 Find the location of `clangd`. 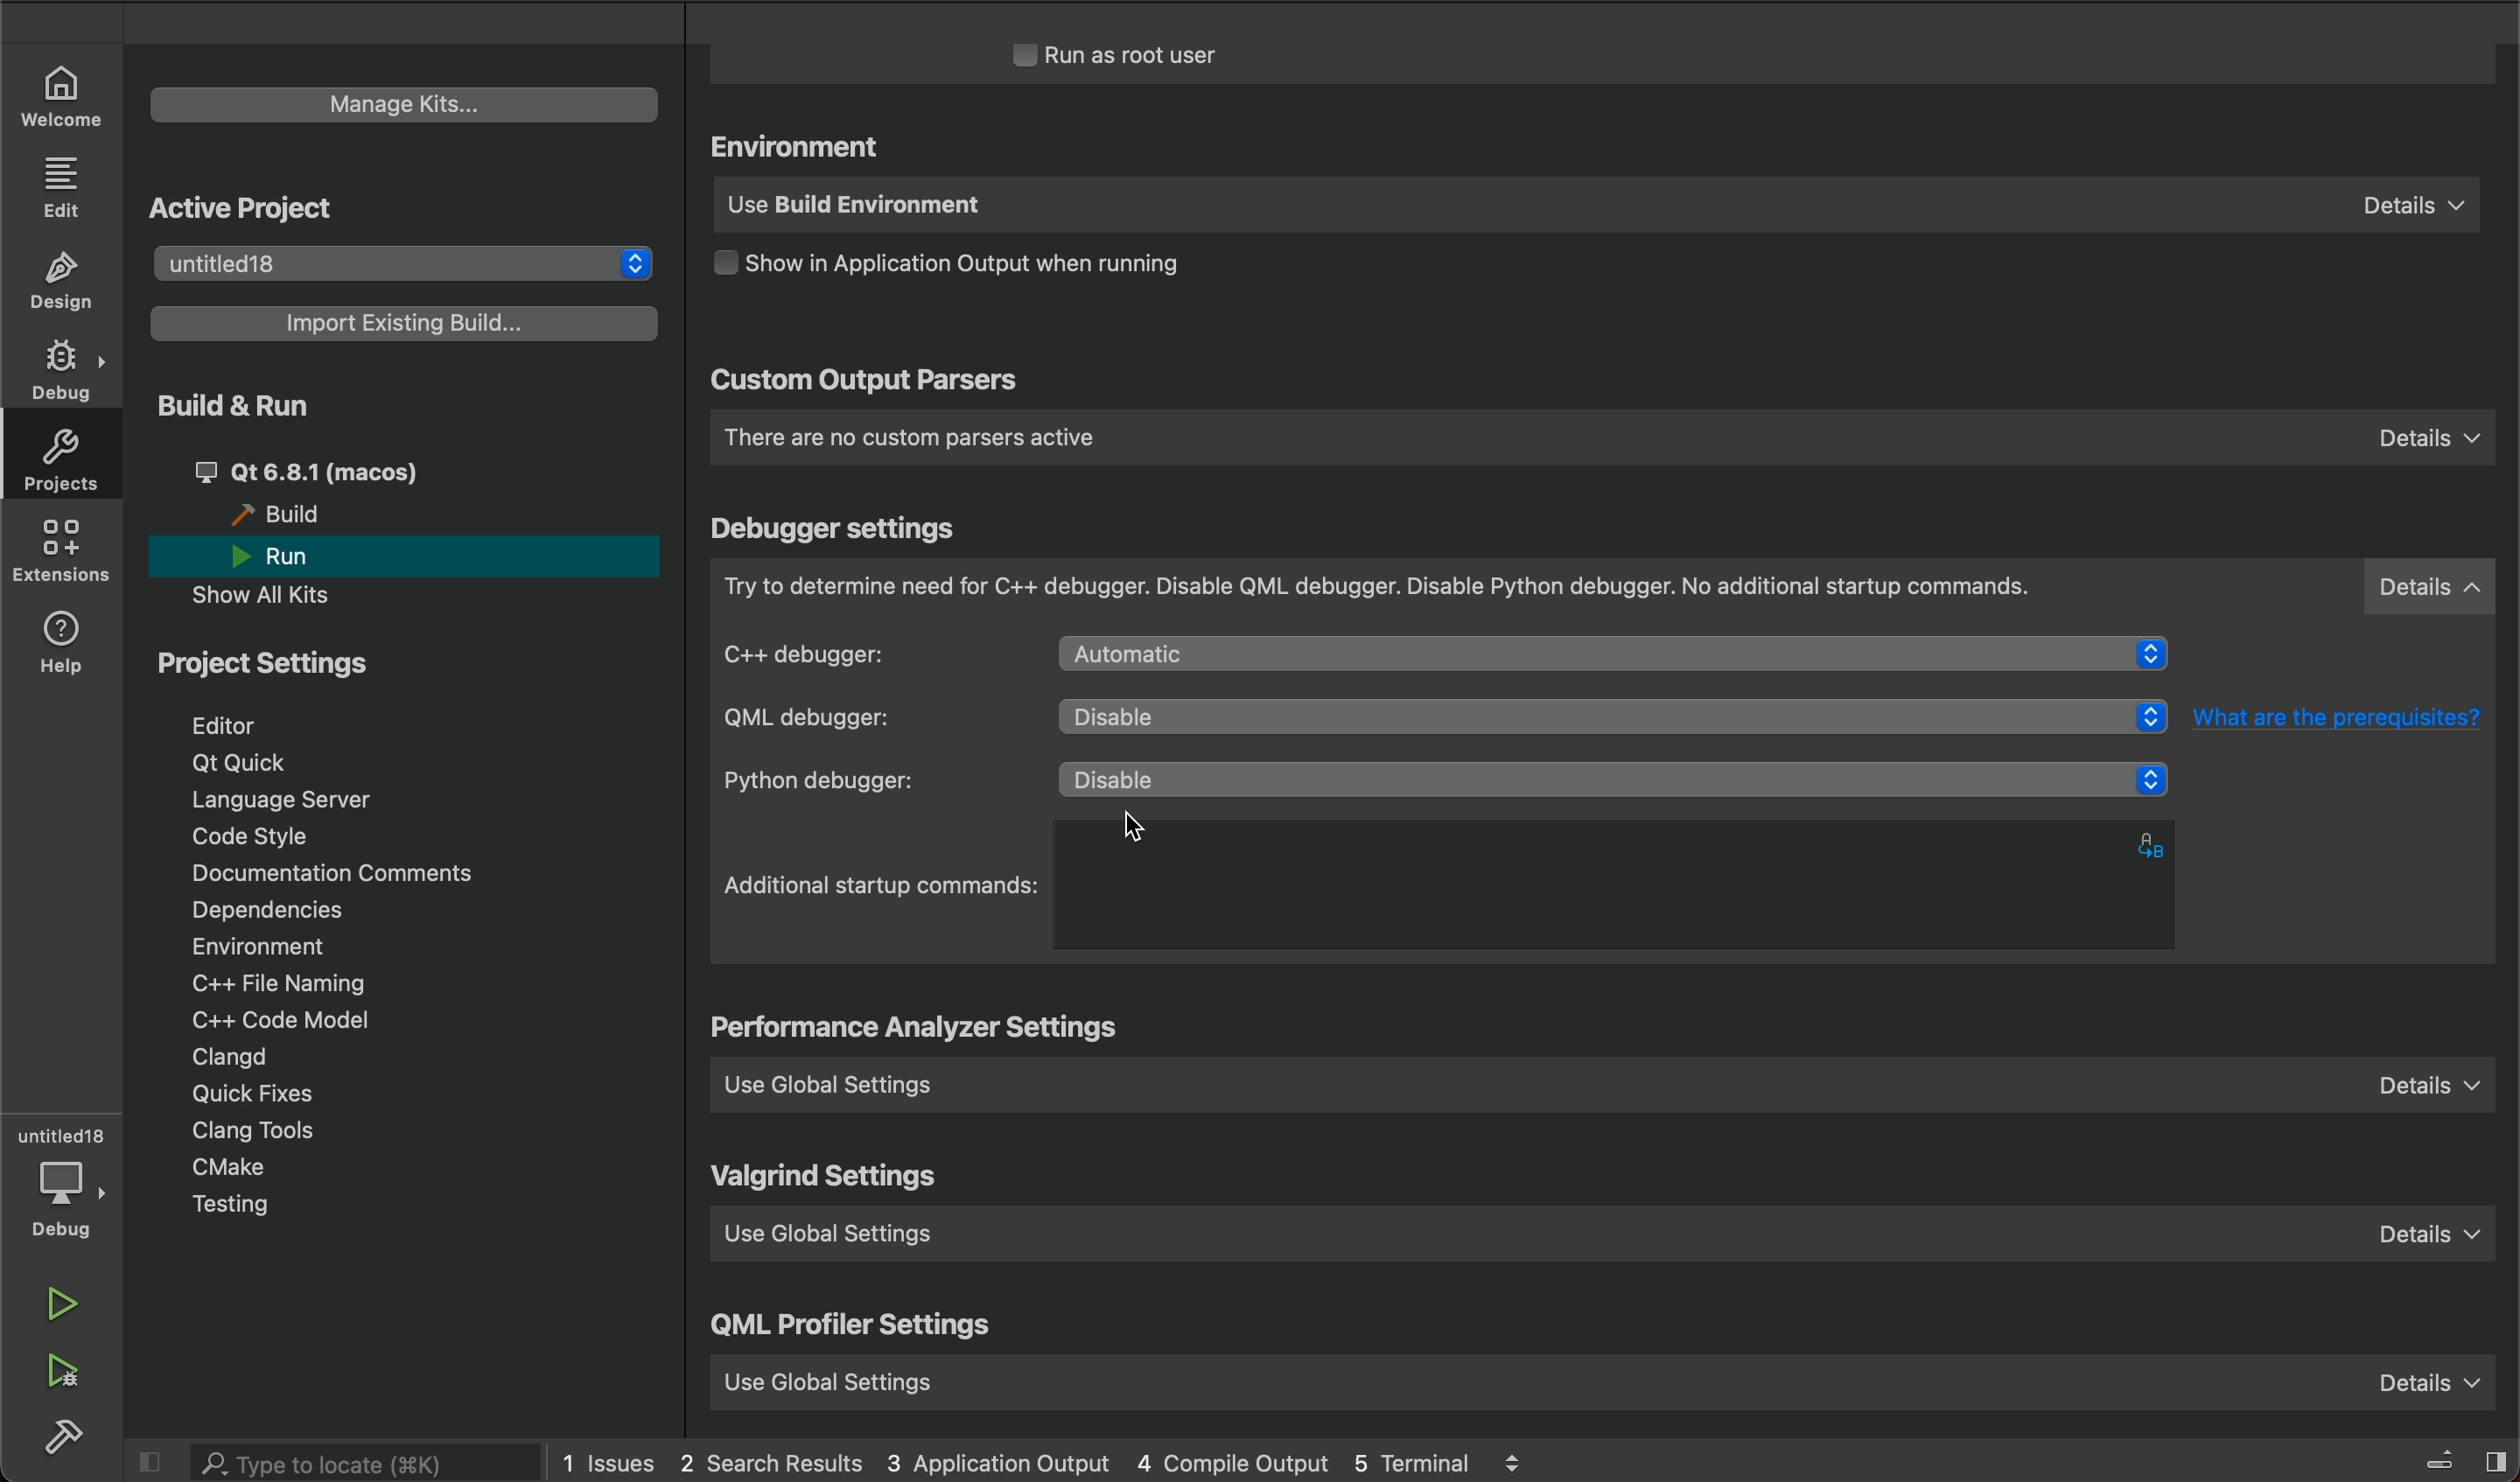

clangd is located at coordinates (232, 1058).